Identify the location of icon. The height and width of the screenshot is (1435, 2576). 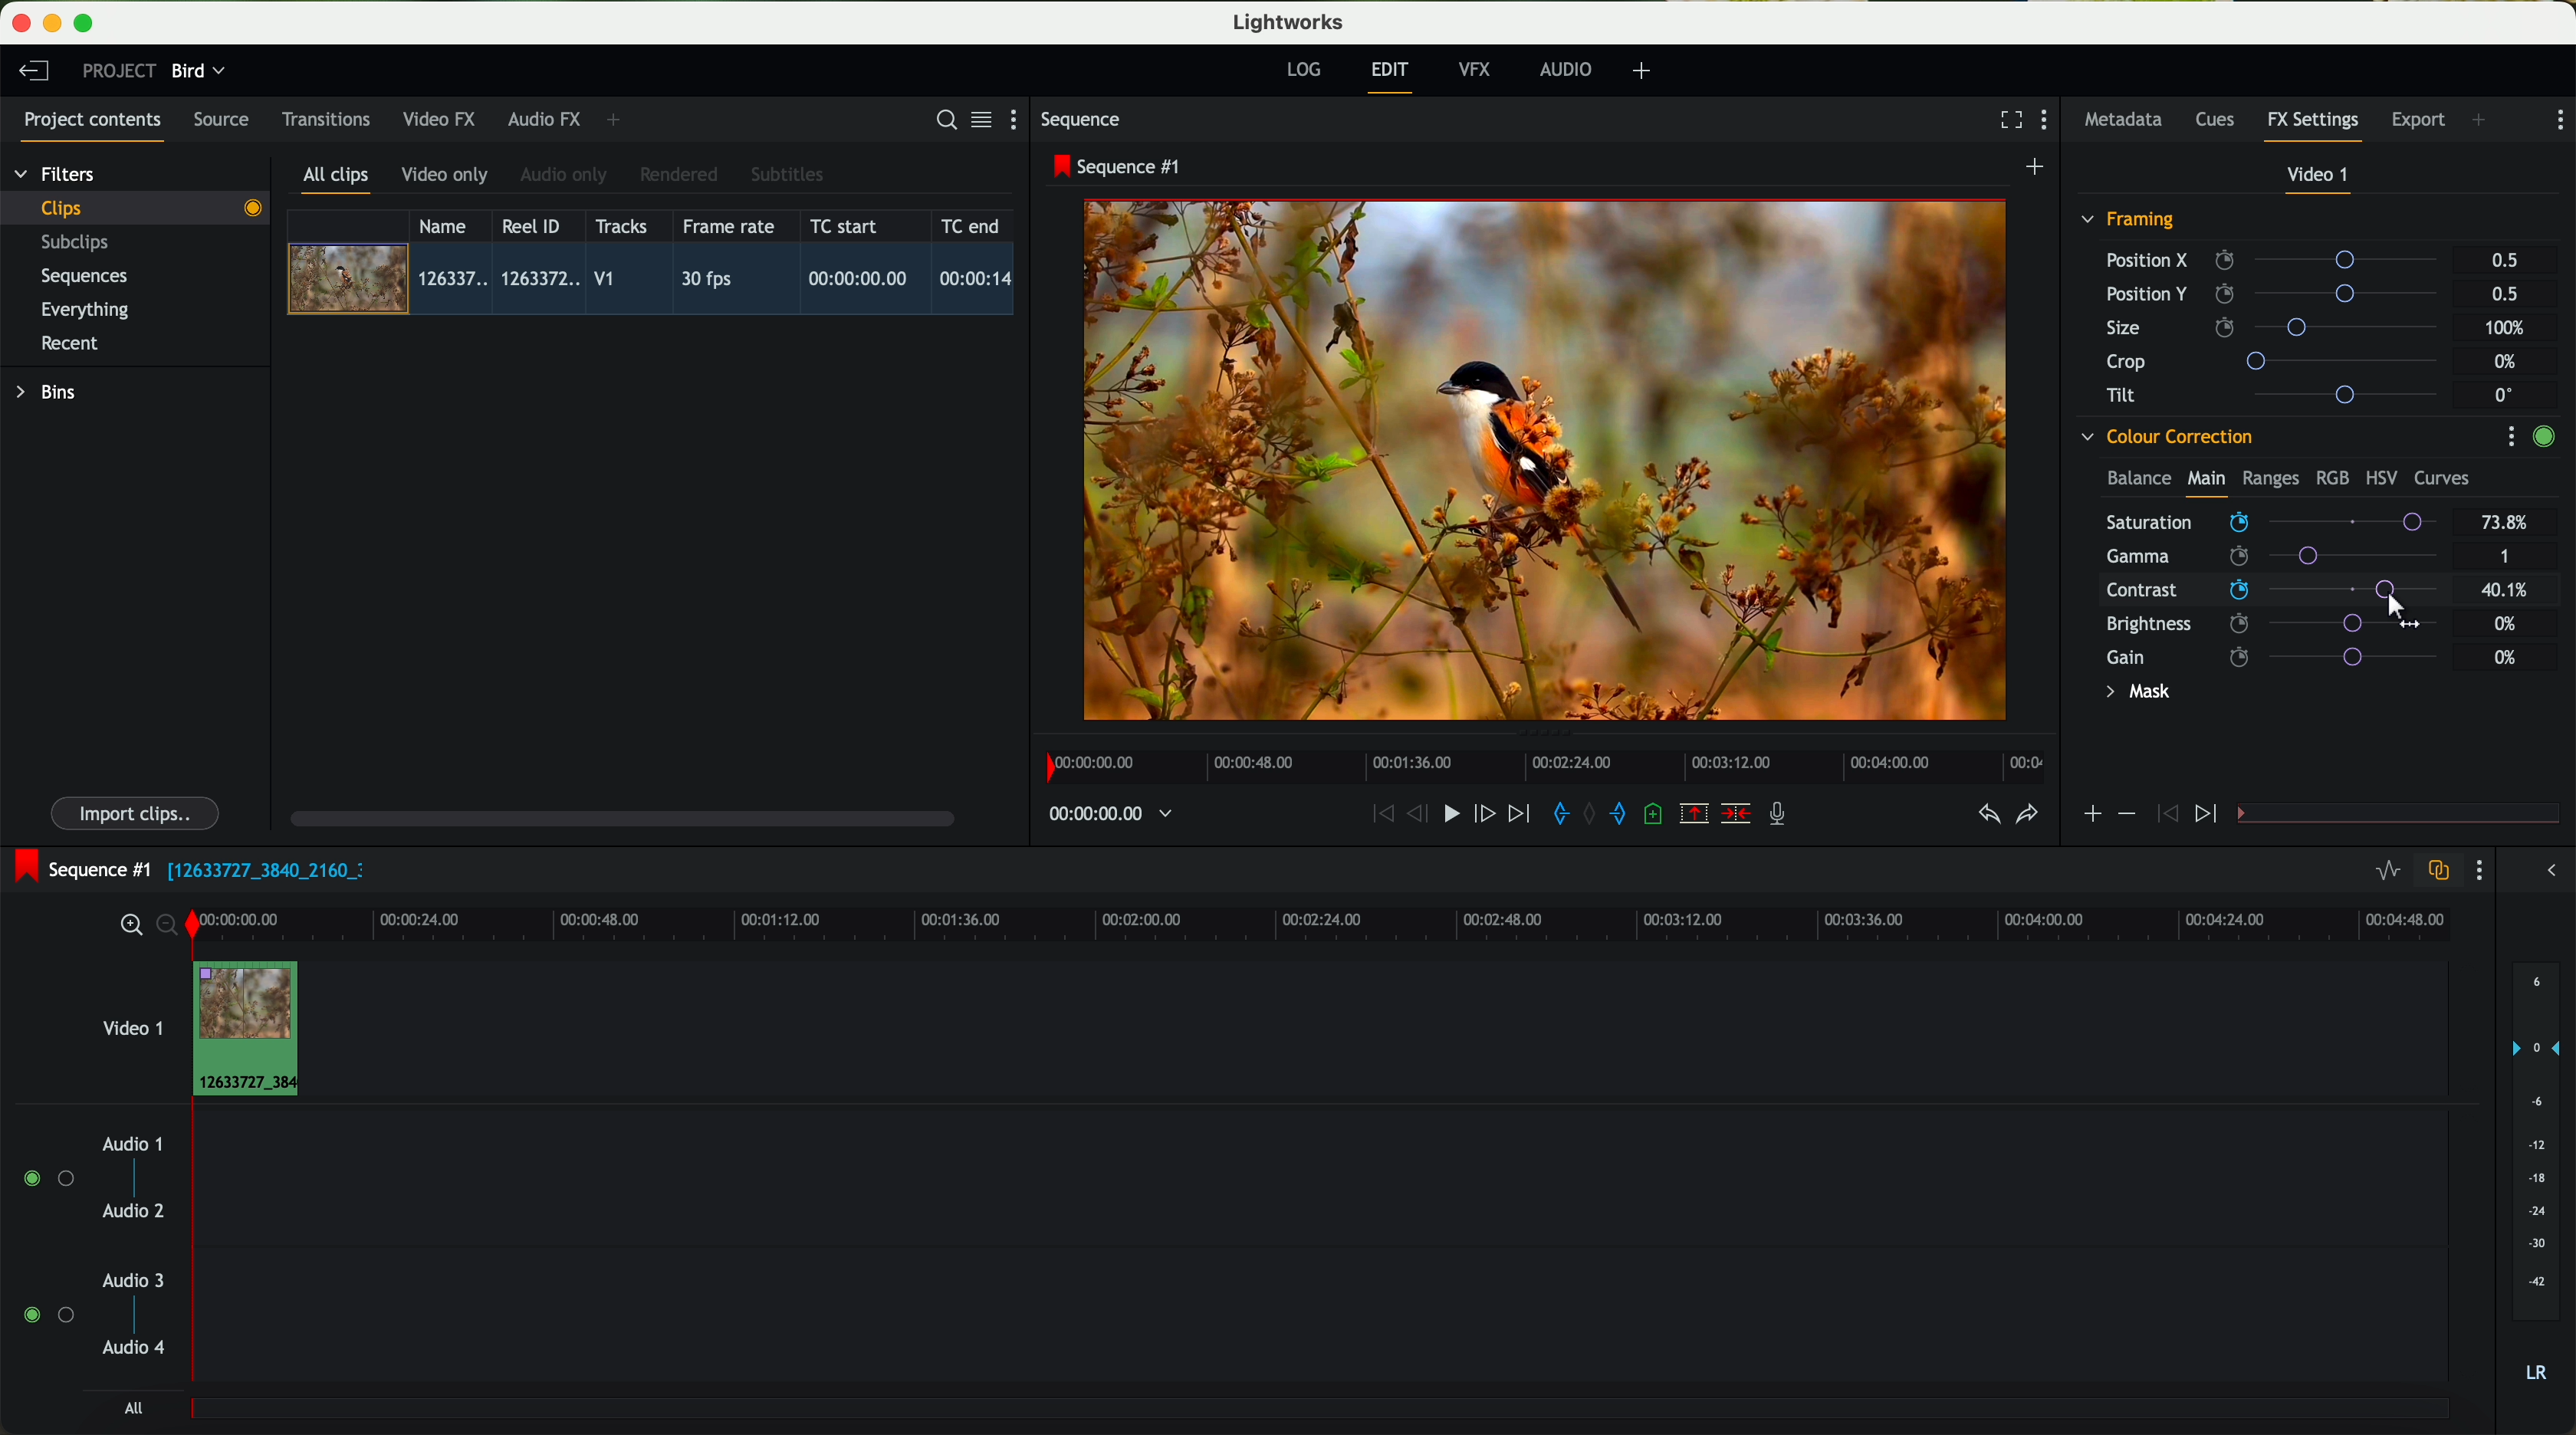
(2164, 815).